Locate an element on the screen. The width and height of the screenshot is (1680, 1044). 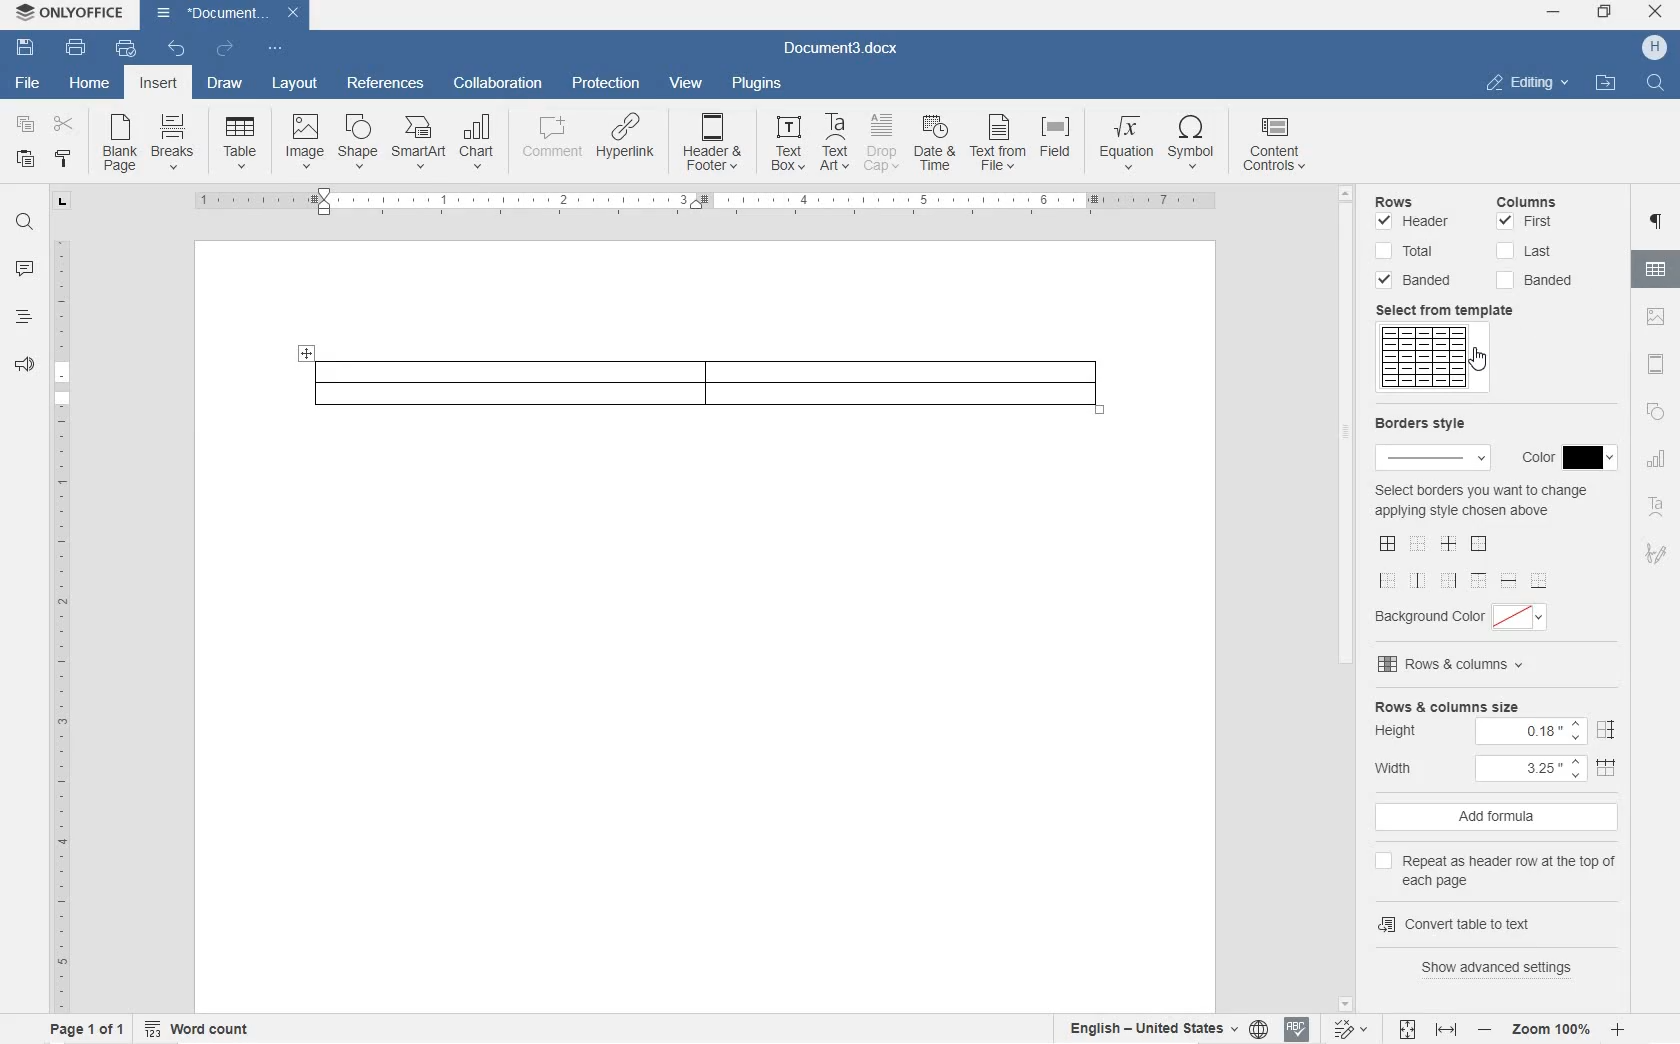
ZOOM IN OR OUT is located at coordinates (1552, 1028).